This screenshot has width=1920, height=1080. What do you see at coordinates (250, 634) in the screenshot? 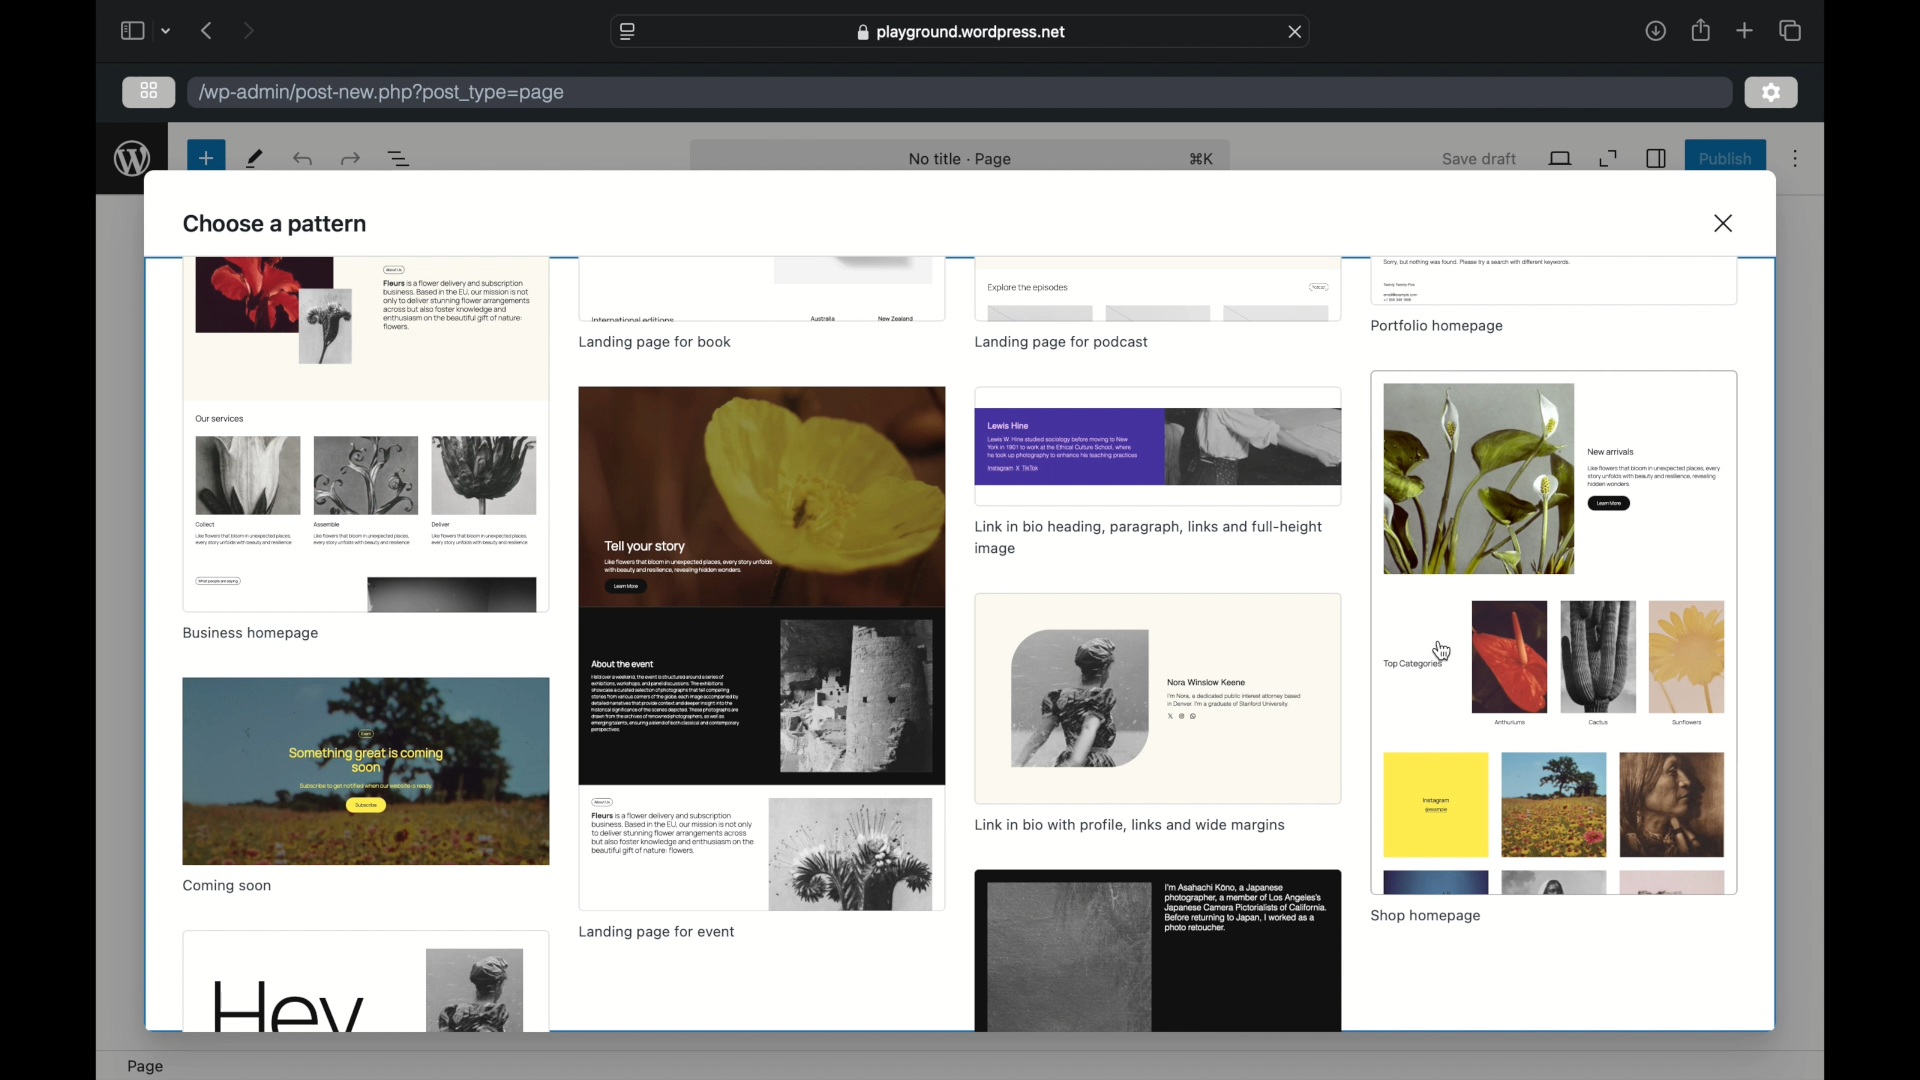
I see `template name` at bounding box center [250, 634].